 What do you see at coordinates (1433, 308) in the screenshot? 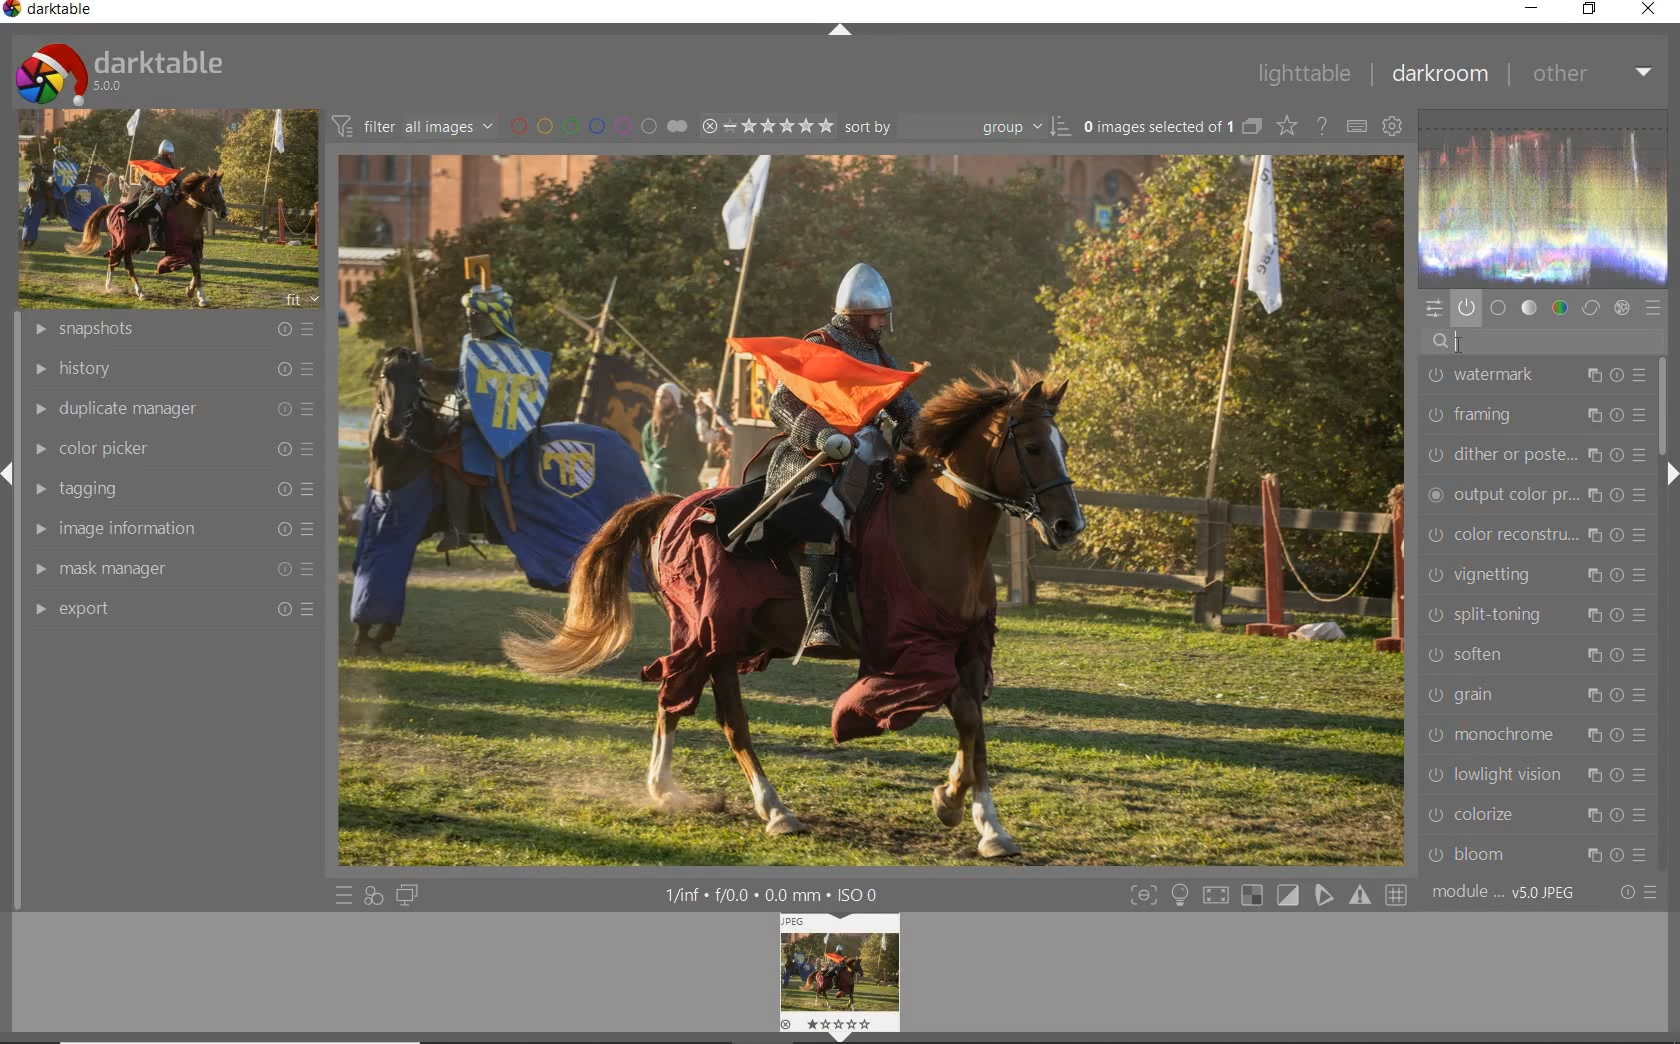
I see `quick access panel` at bounding box center [1433, 308].